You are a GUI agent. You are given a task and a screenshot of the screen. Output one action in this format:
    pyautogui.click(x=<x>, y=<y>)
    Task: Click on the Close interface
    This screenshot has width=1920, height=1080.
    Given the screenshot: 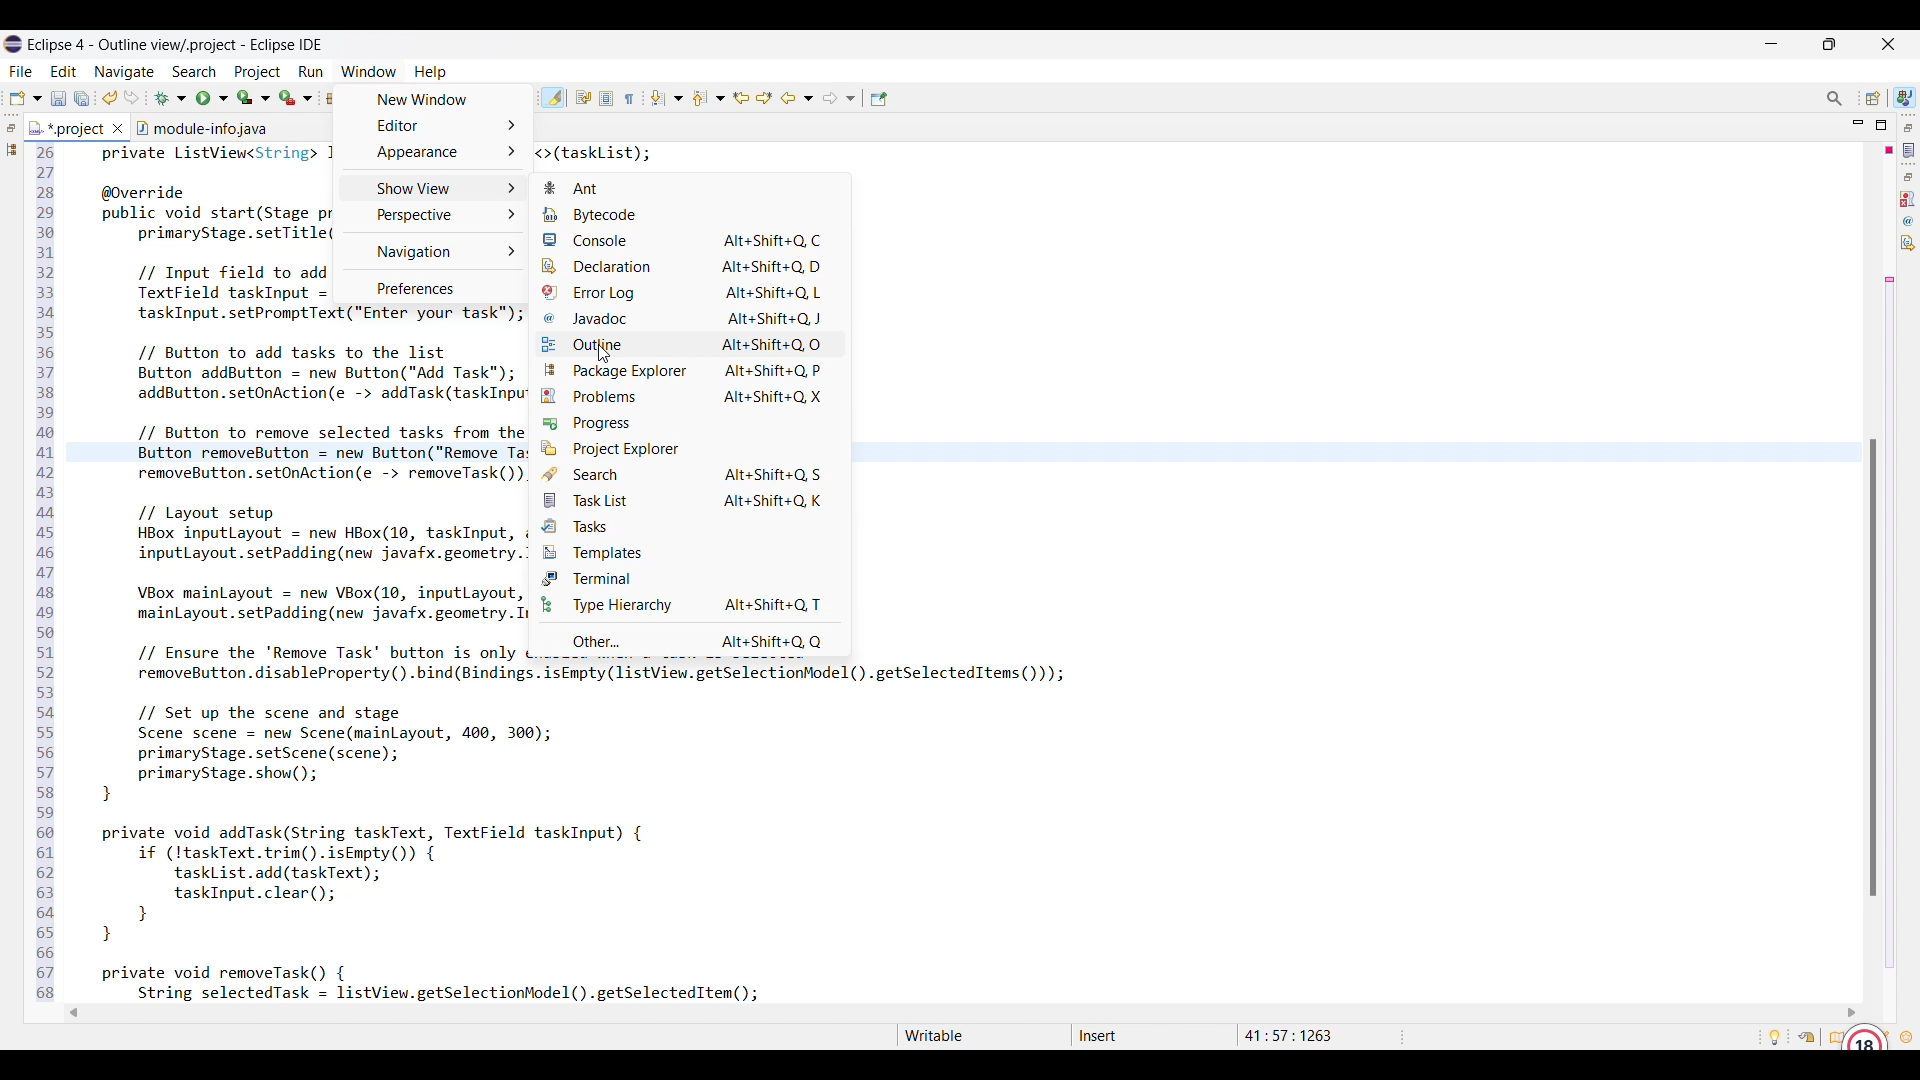 What is the action you would take?
    pyautogui.click(x=1889, y=44)
    